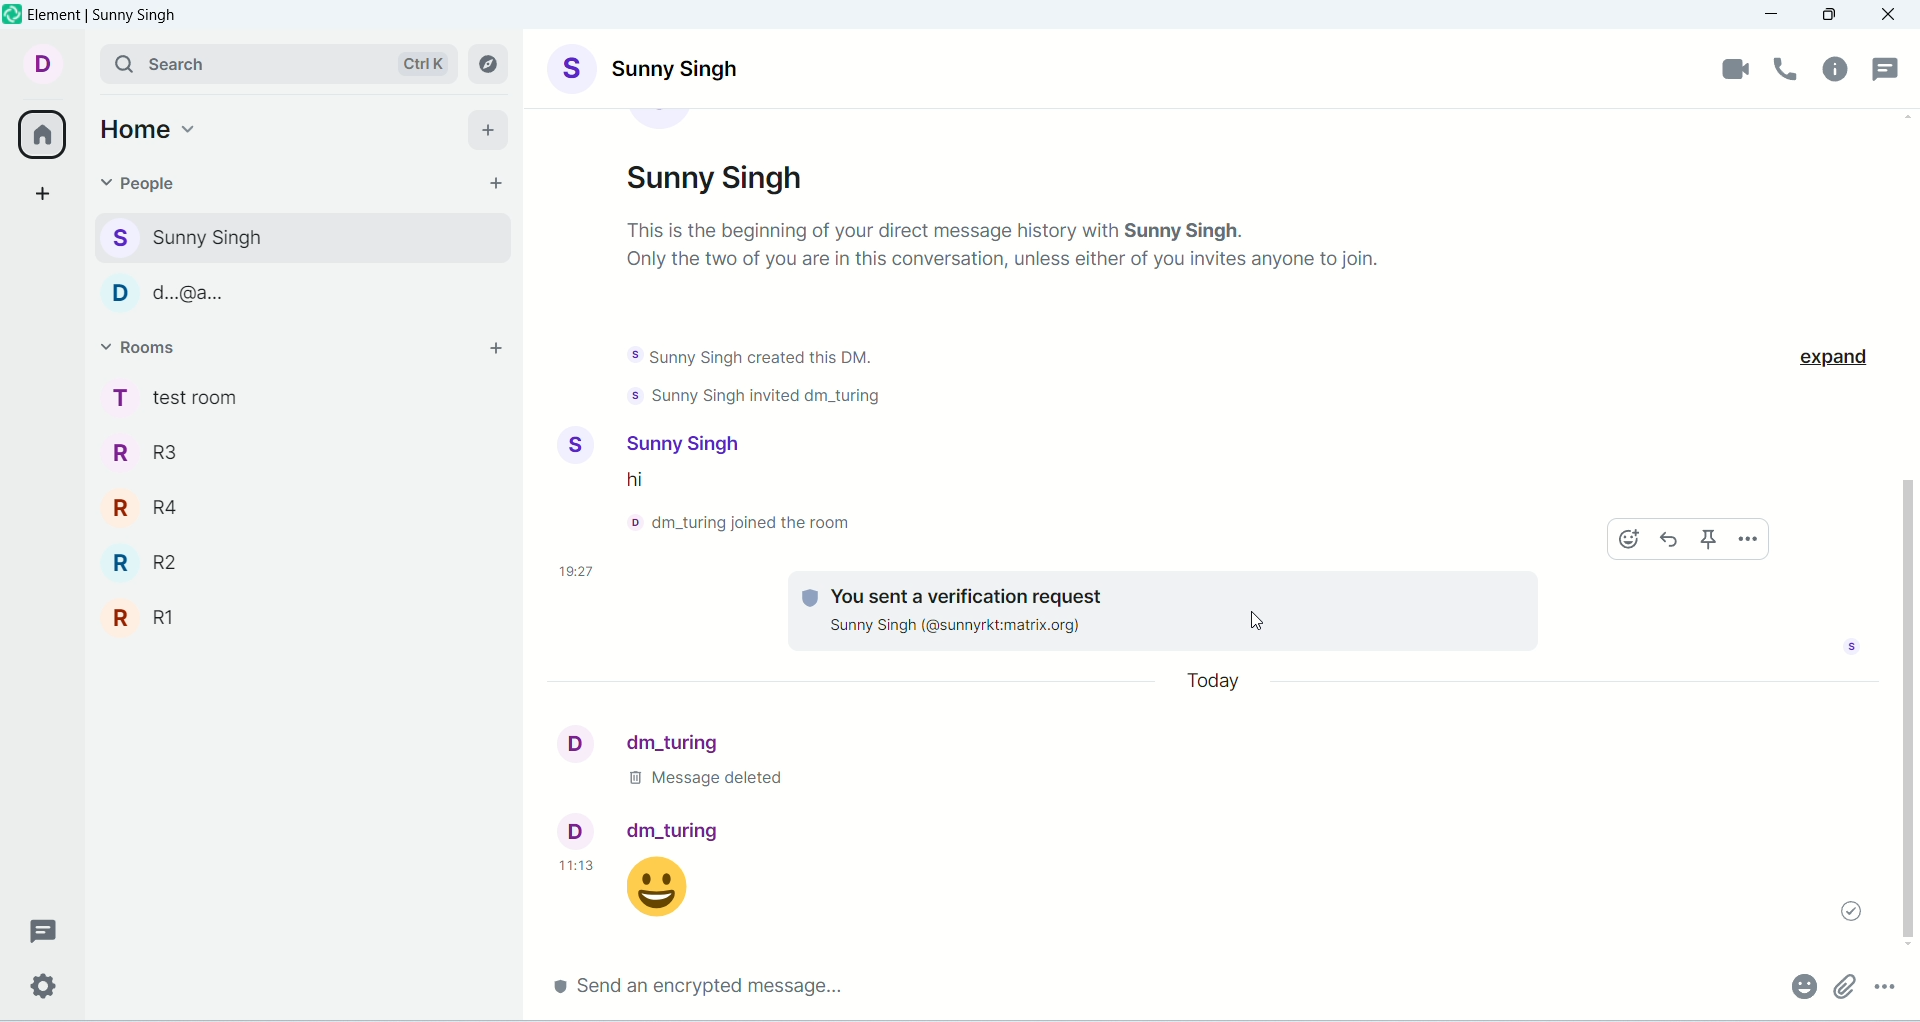 The width and height of the screenshot is (1920, 1022). Describe the element at coordinates (576, 445) in the screenshot. I see `display picture` at that location.